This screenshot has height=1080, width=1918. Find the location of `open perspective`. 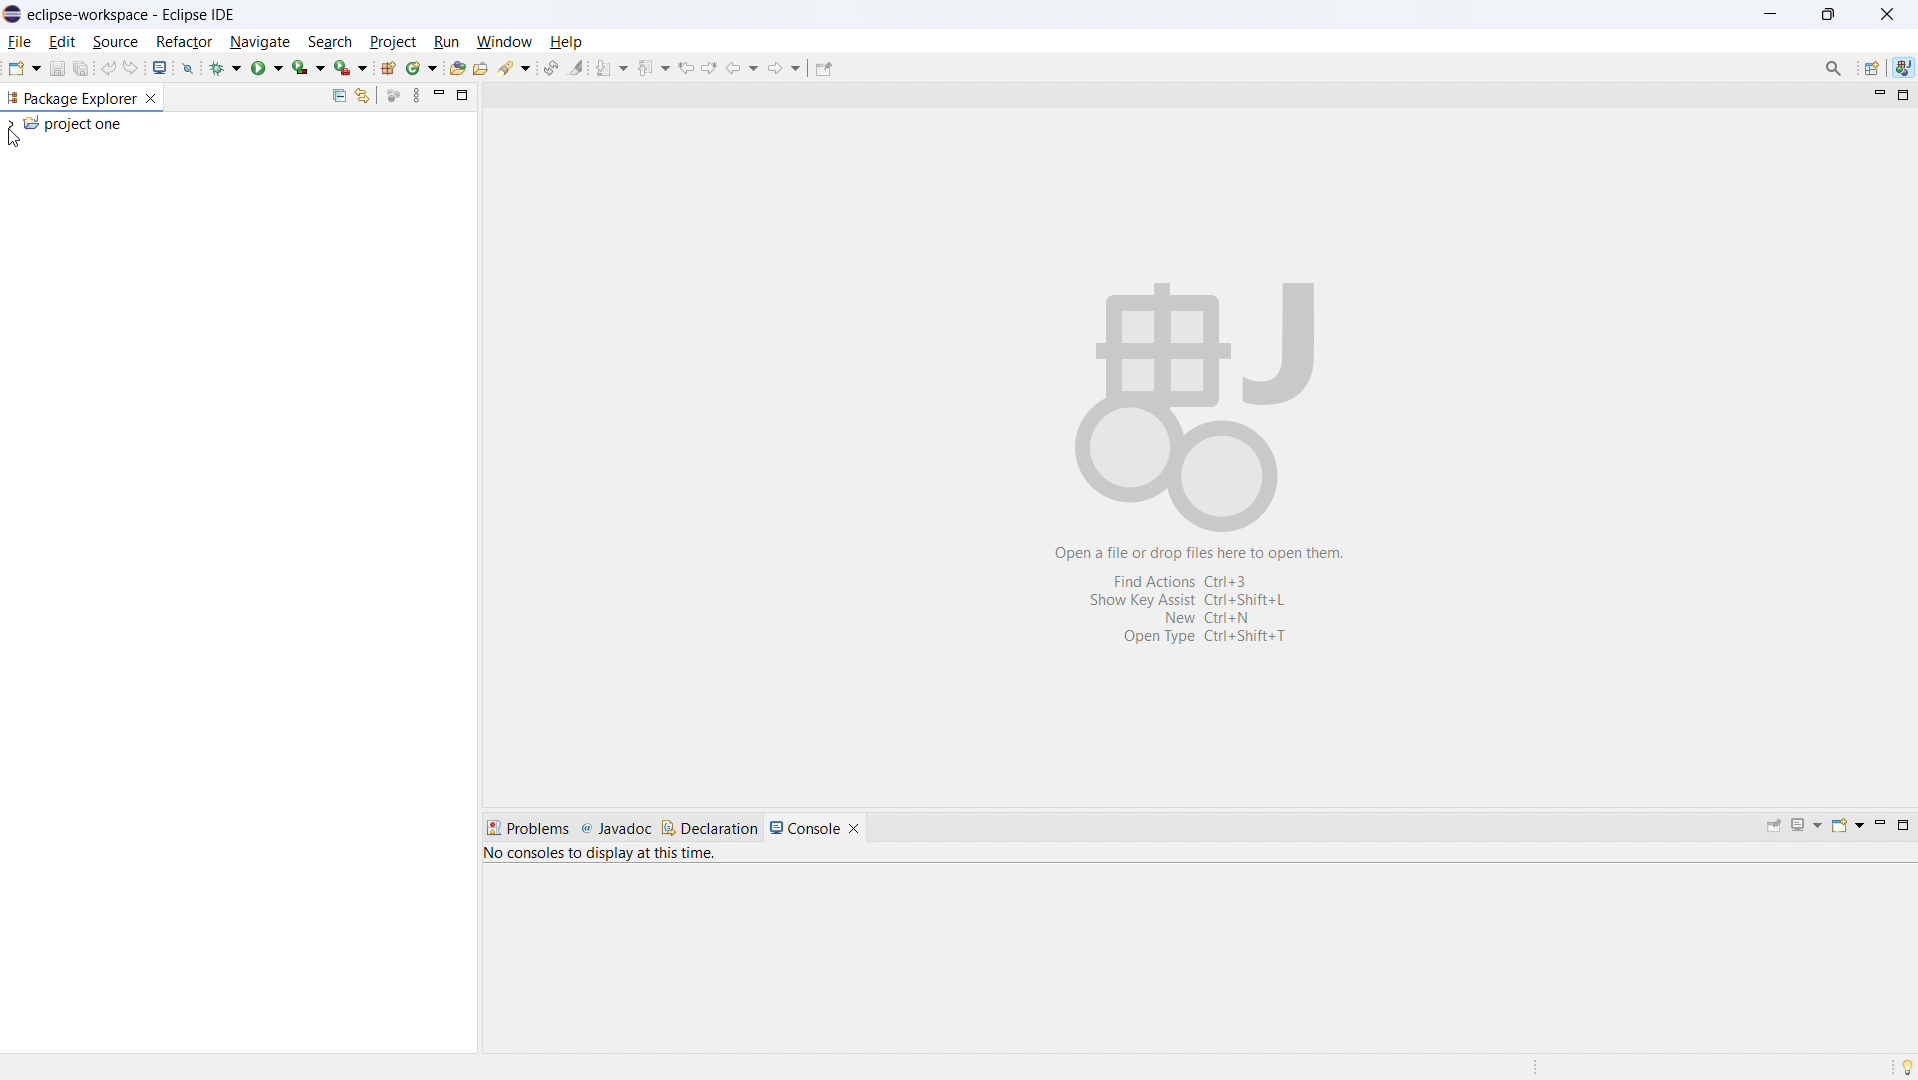

open perspective is located at coordinates (1871, 68).